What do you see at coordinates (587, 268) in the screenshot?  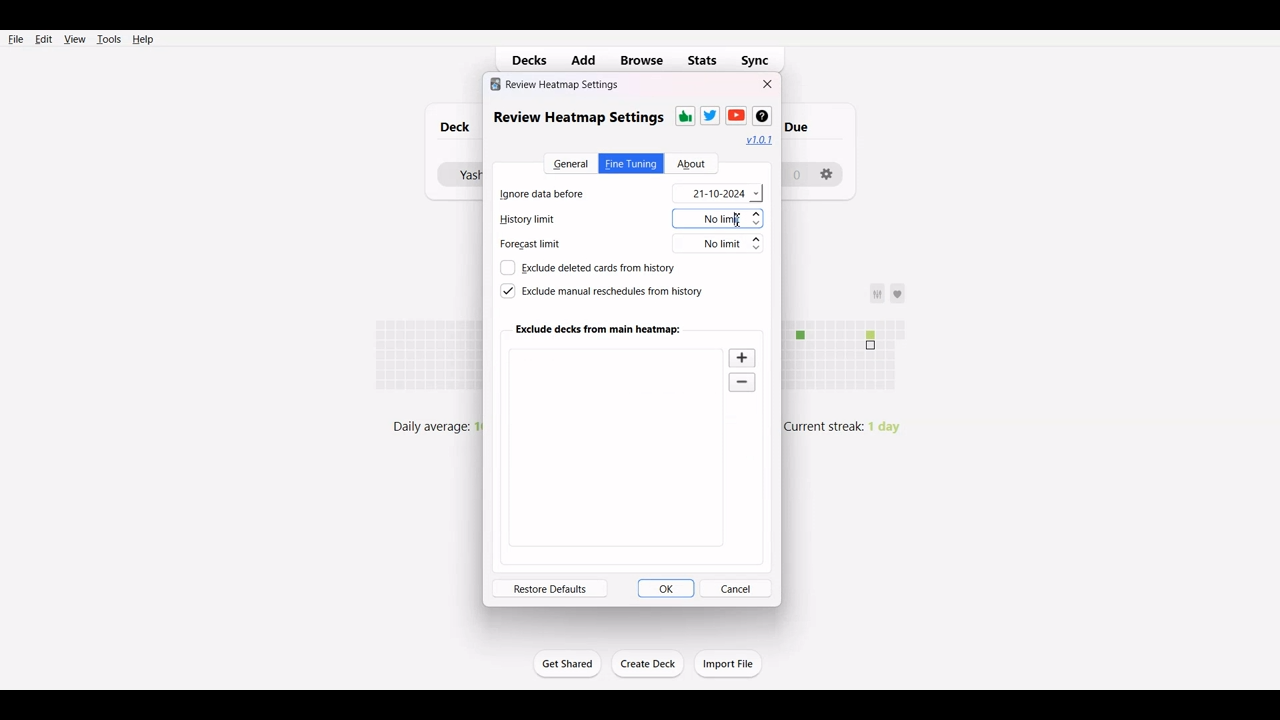 I see `Exclude deleted cards from history` at bounding box center [587, 268].